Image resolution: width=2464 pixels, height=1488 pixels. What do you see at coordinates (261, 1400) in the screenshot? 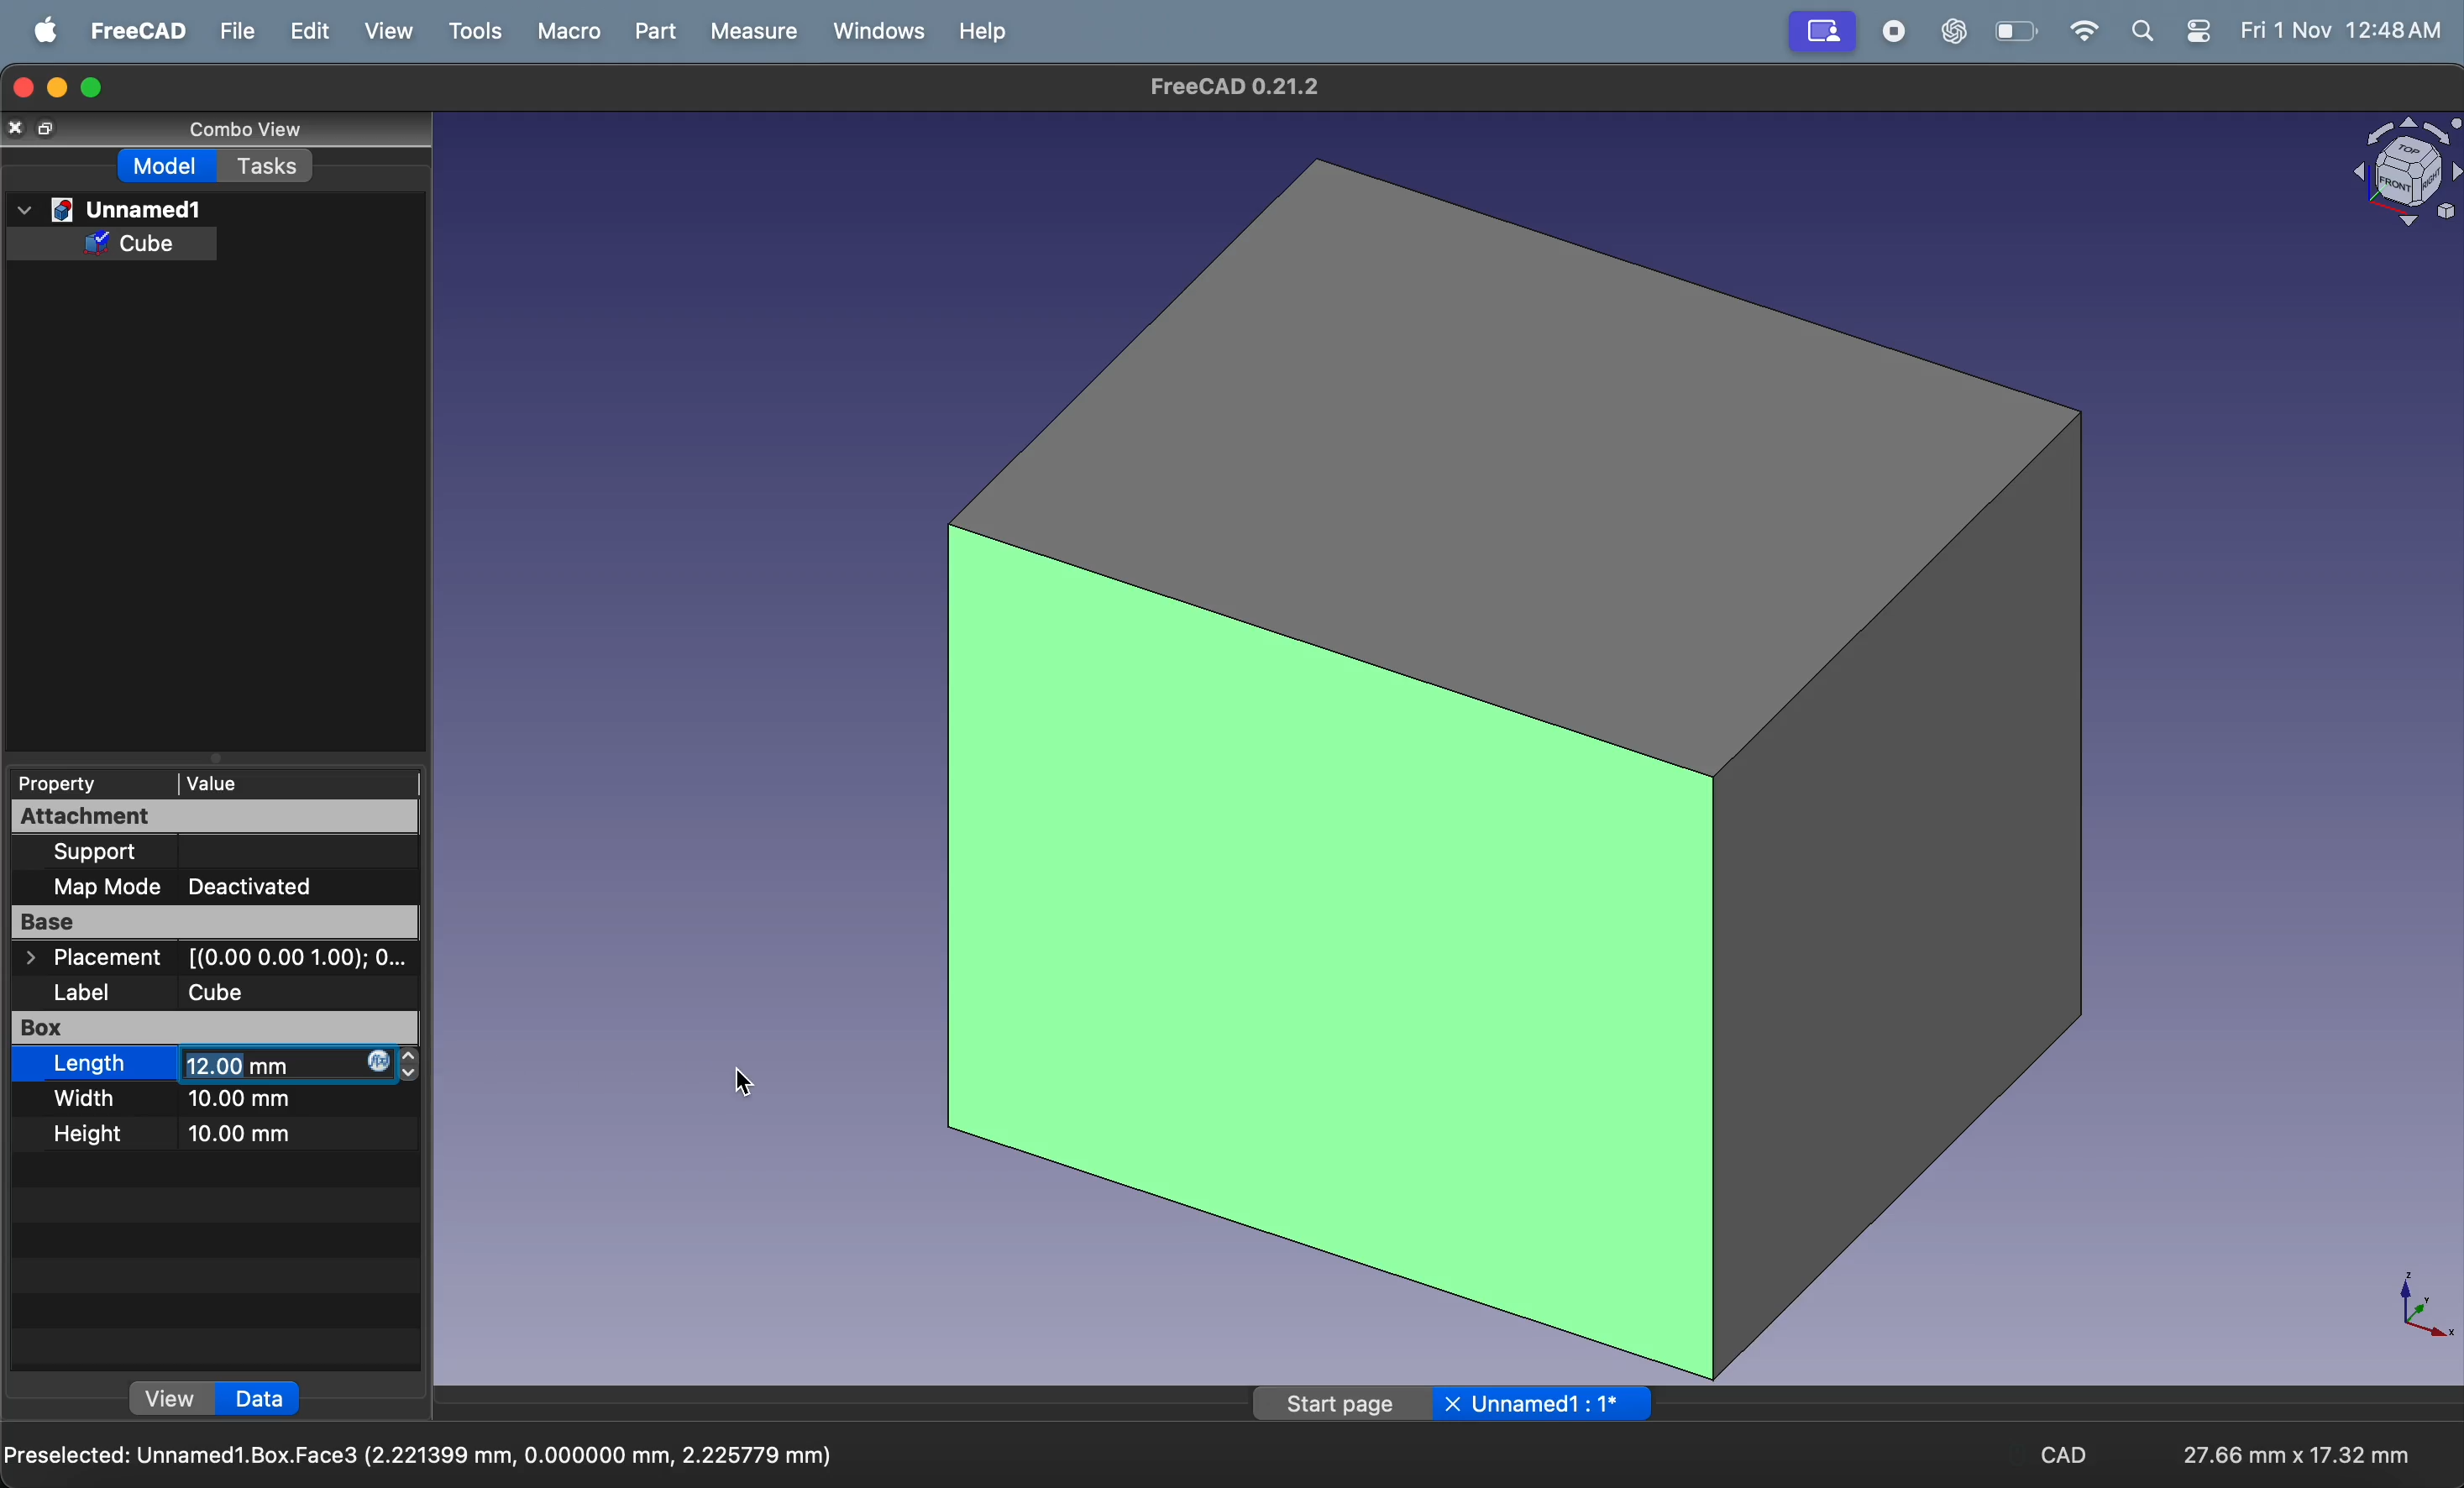
I see `Data` at bounding box center [261, 1400].